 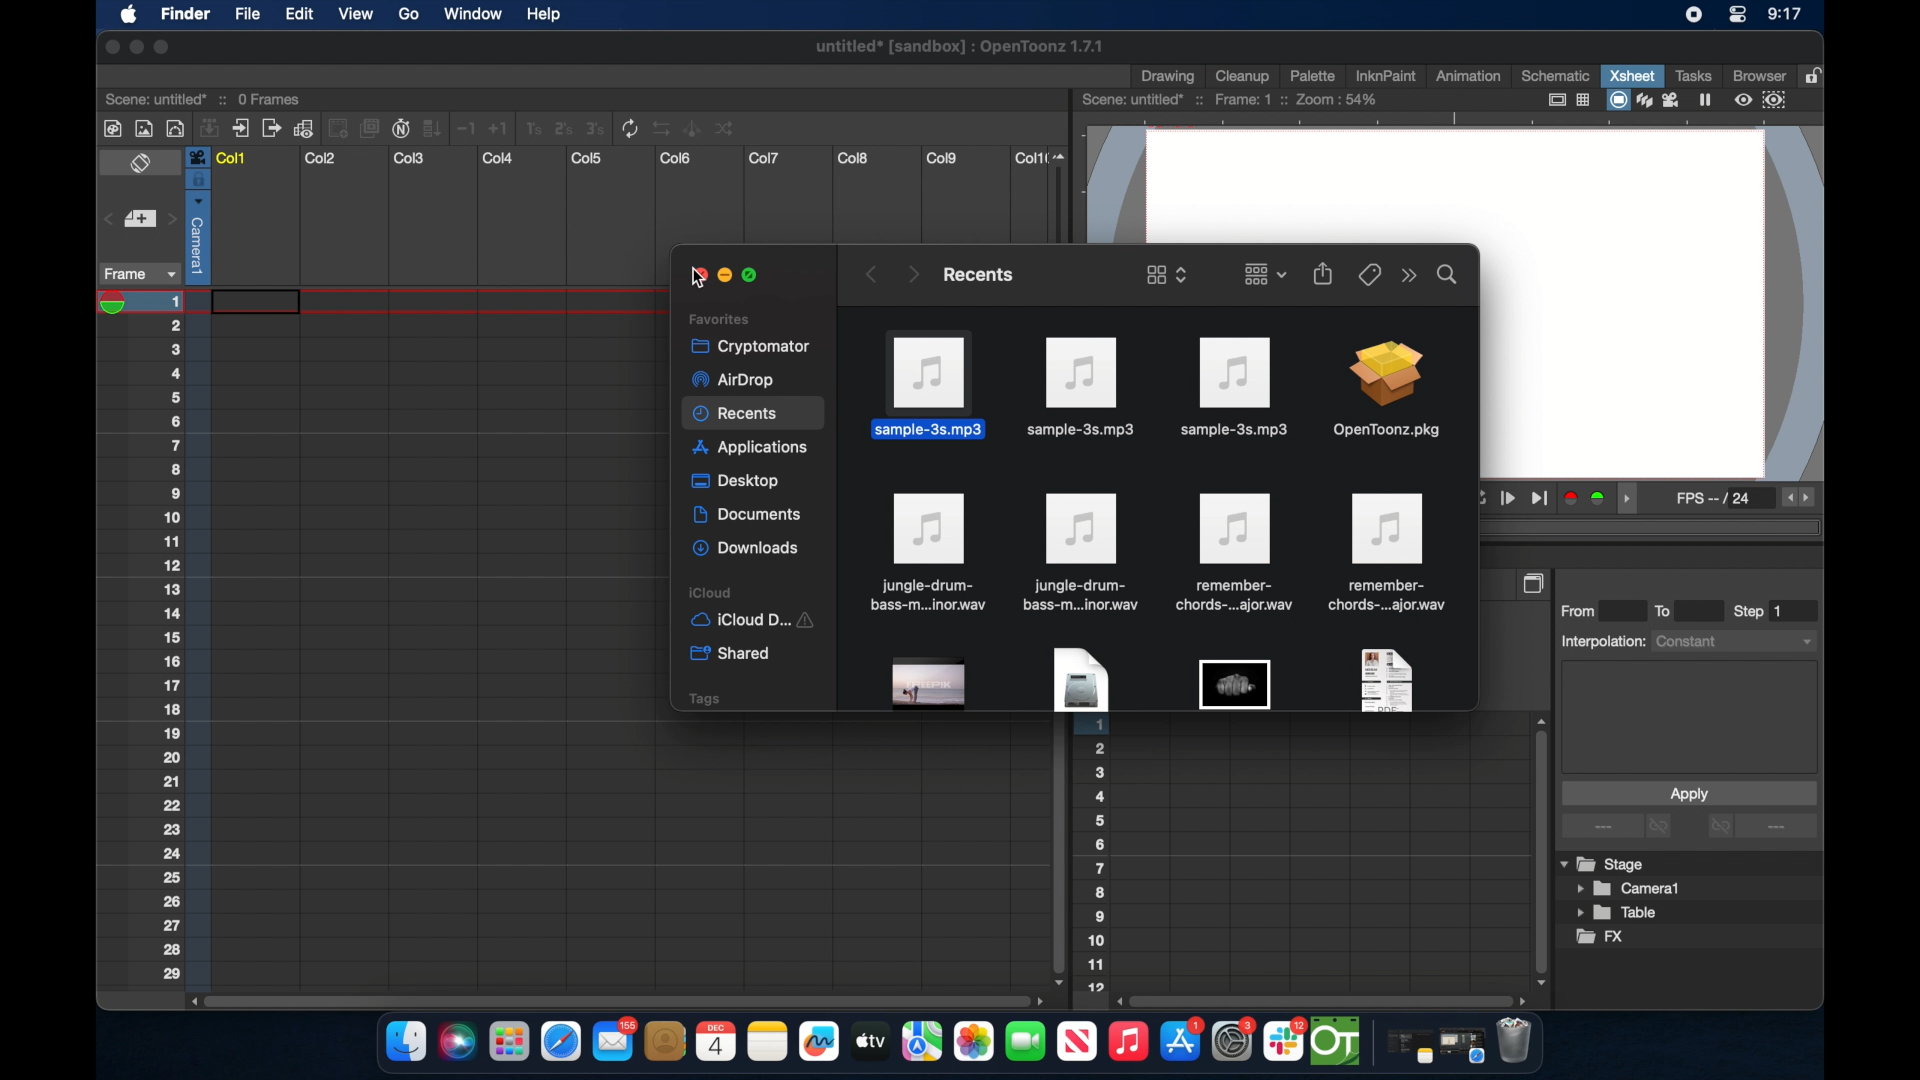 I want to click on more tools, so click(x=421, y=127).